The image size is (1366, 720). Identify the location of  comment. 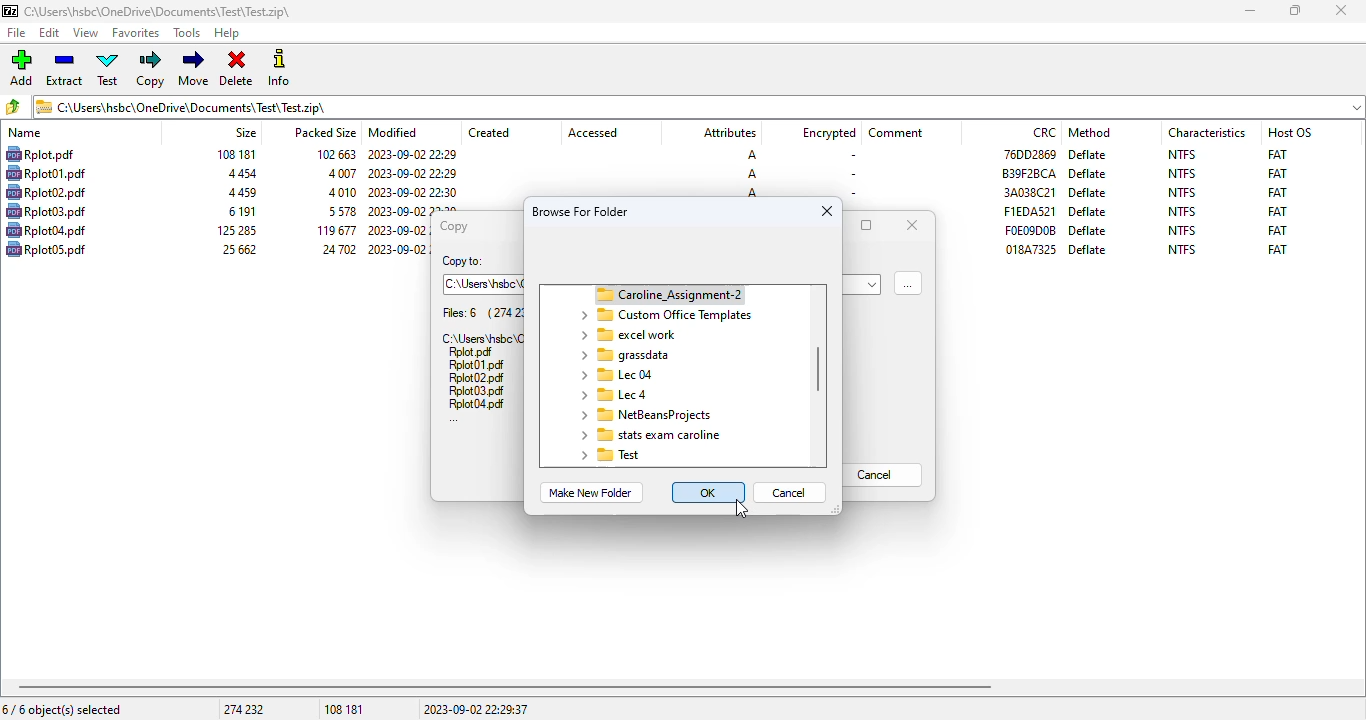
(896, 133).